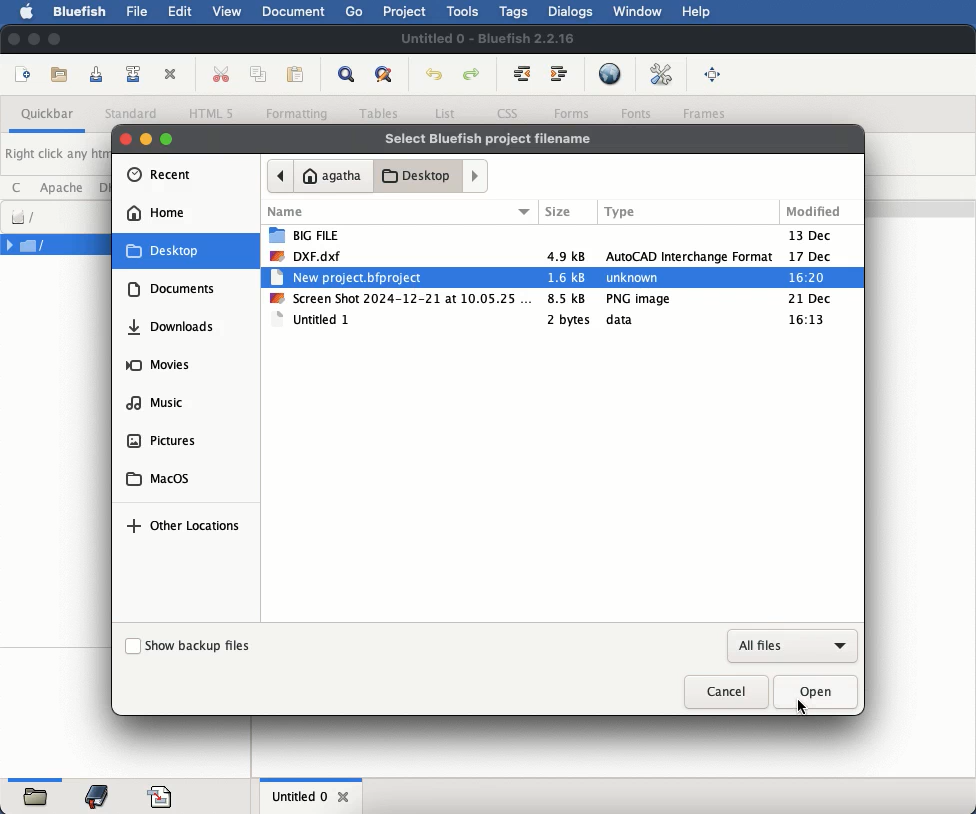 The height and width of the screenshot is (814, 976). What do you see at coordinates (158, 478) in the screenshot?
I see `macos` at bounding box center [158, 478].